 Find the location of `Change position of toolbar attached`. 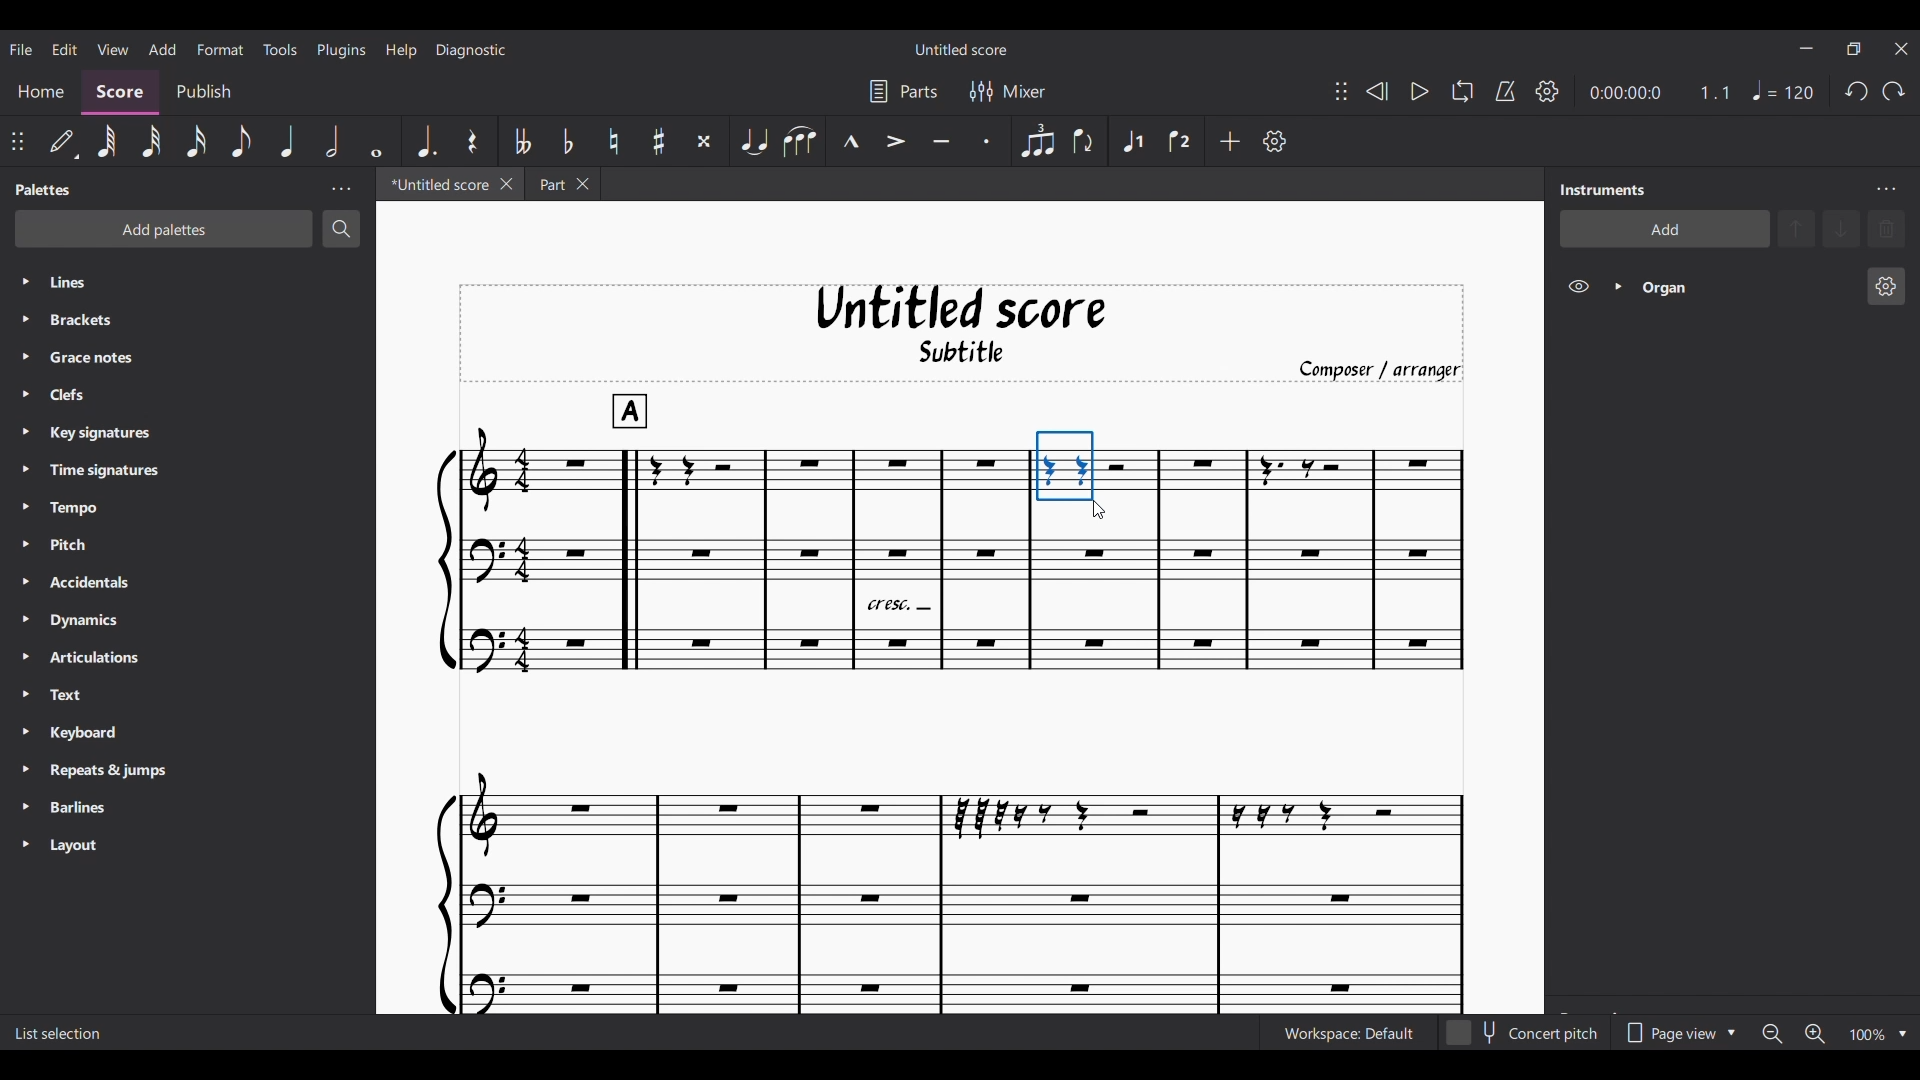

Change position of toolbar attached is located at coordinates (1342, 91).